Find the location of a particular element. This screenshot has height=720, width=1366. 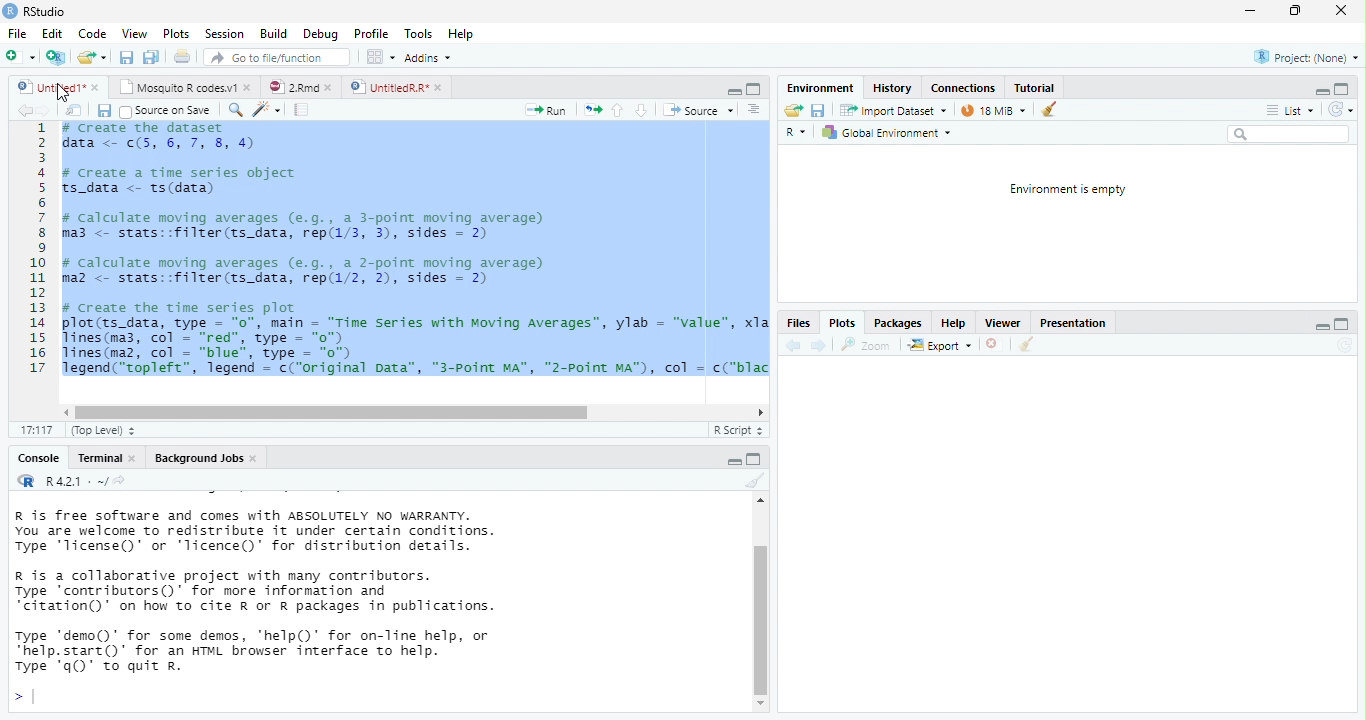

compile report is located at coordinates (303, 109).